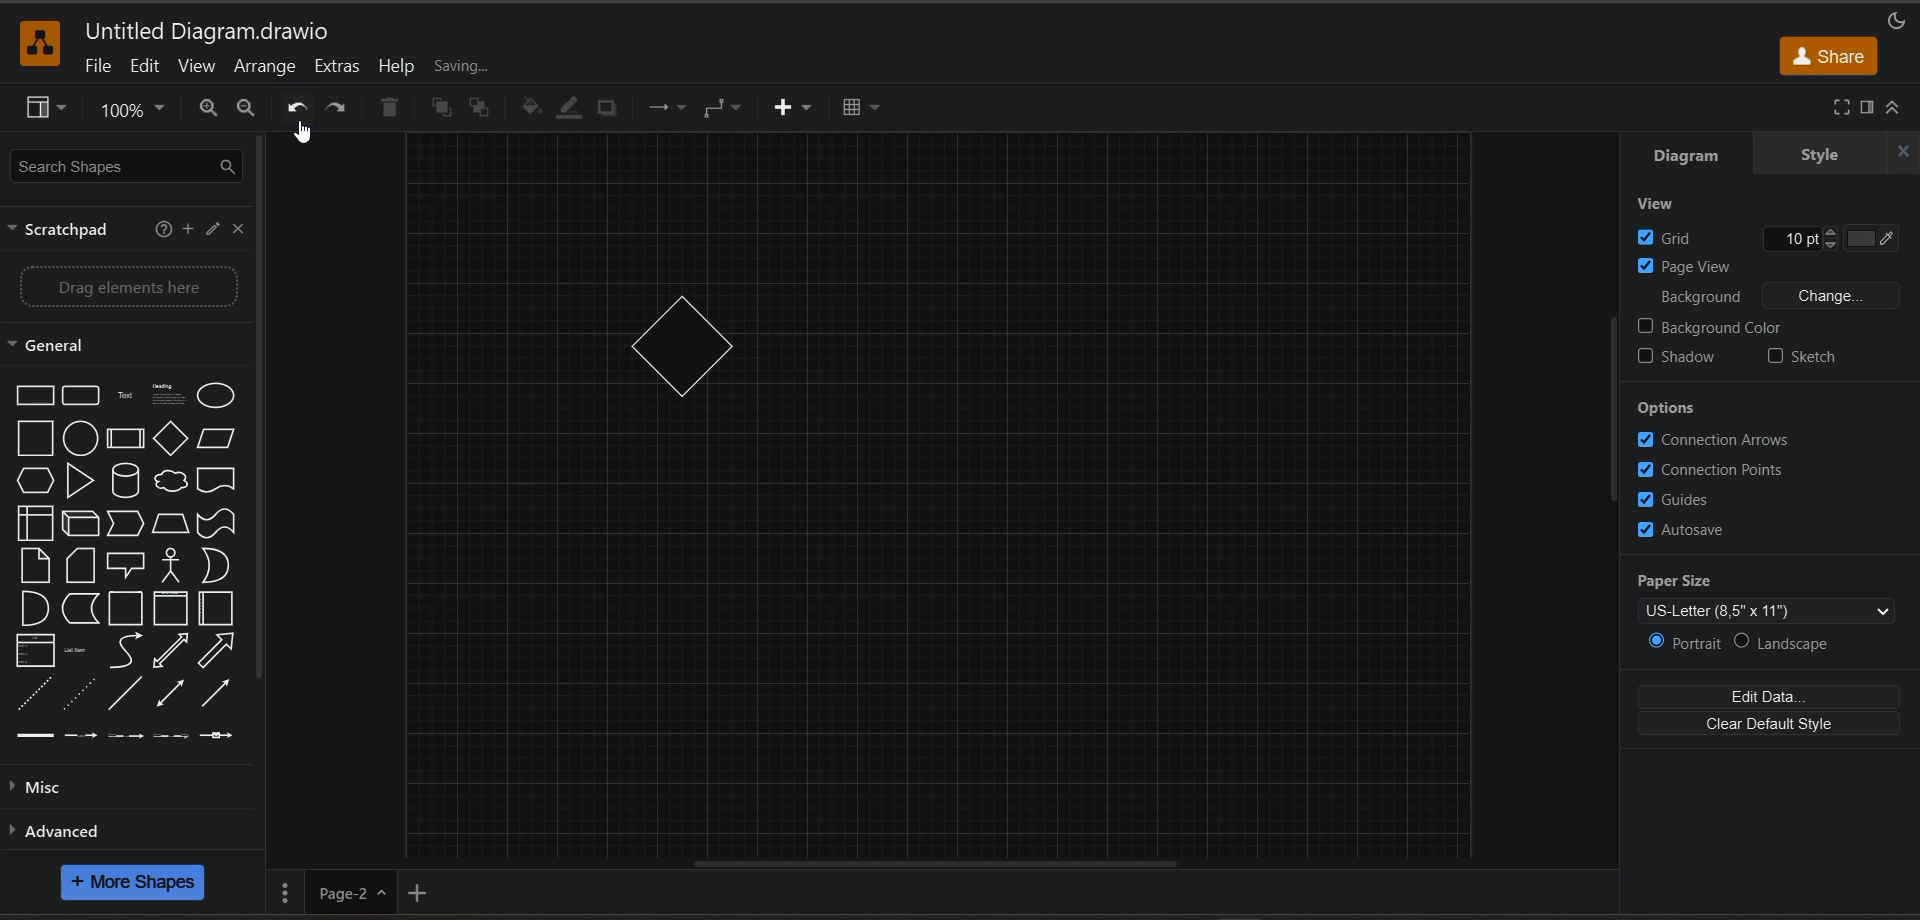 The height and width of the screenshot is (920, 1920). I want to click on Rectangle, so click(35, 396).